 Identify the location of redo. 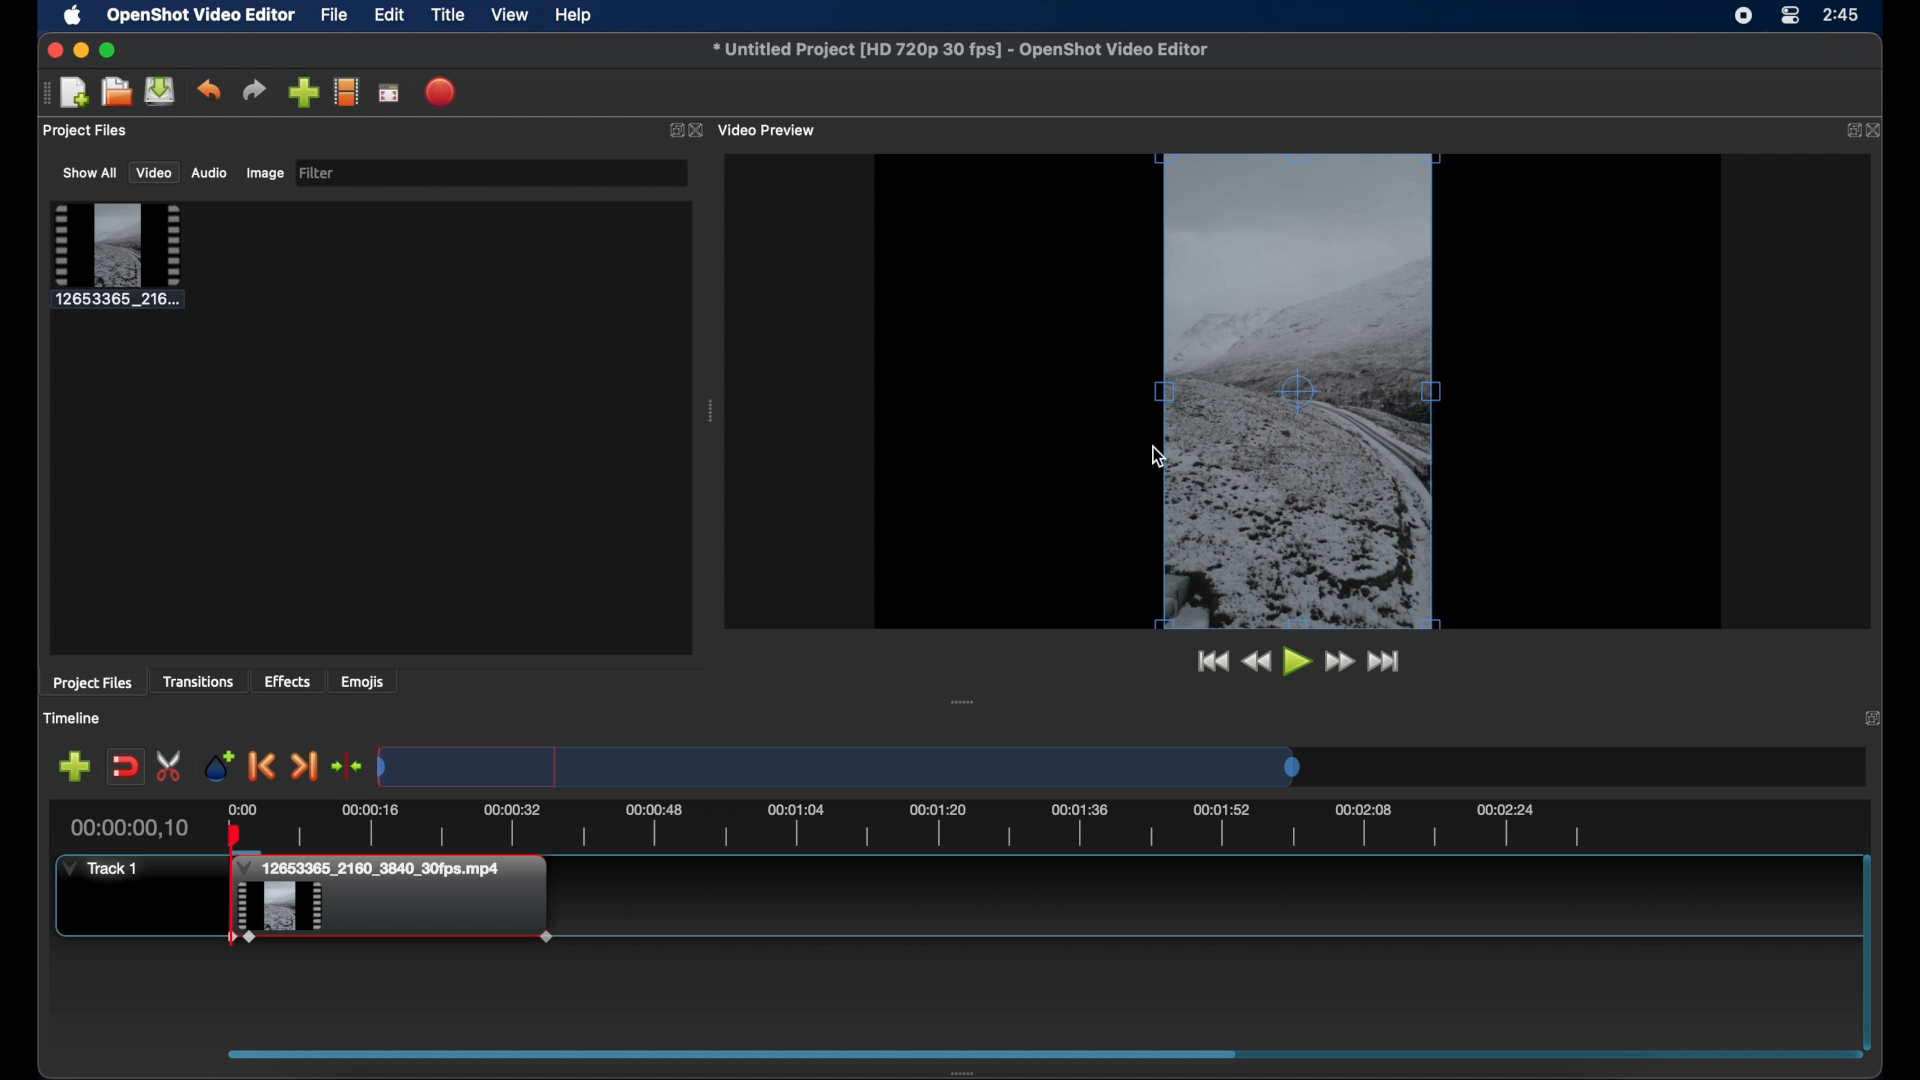
(254, 89).